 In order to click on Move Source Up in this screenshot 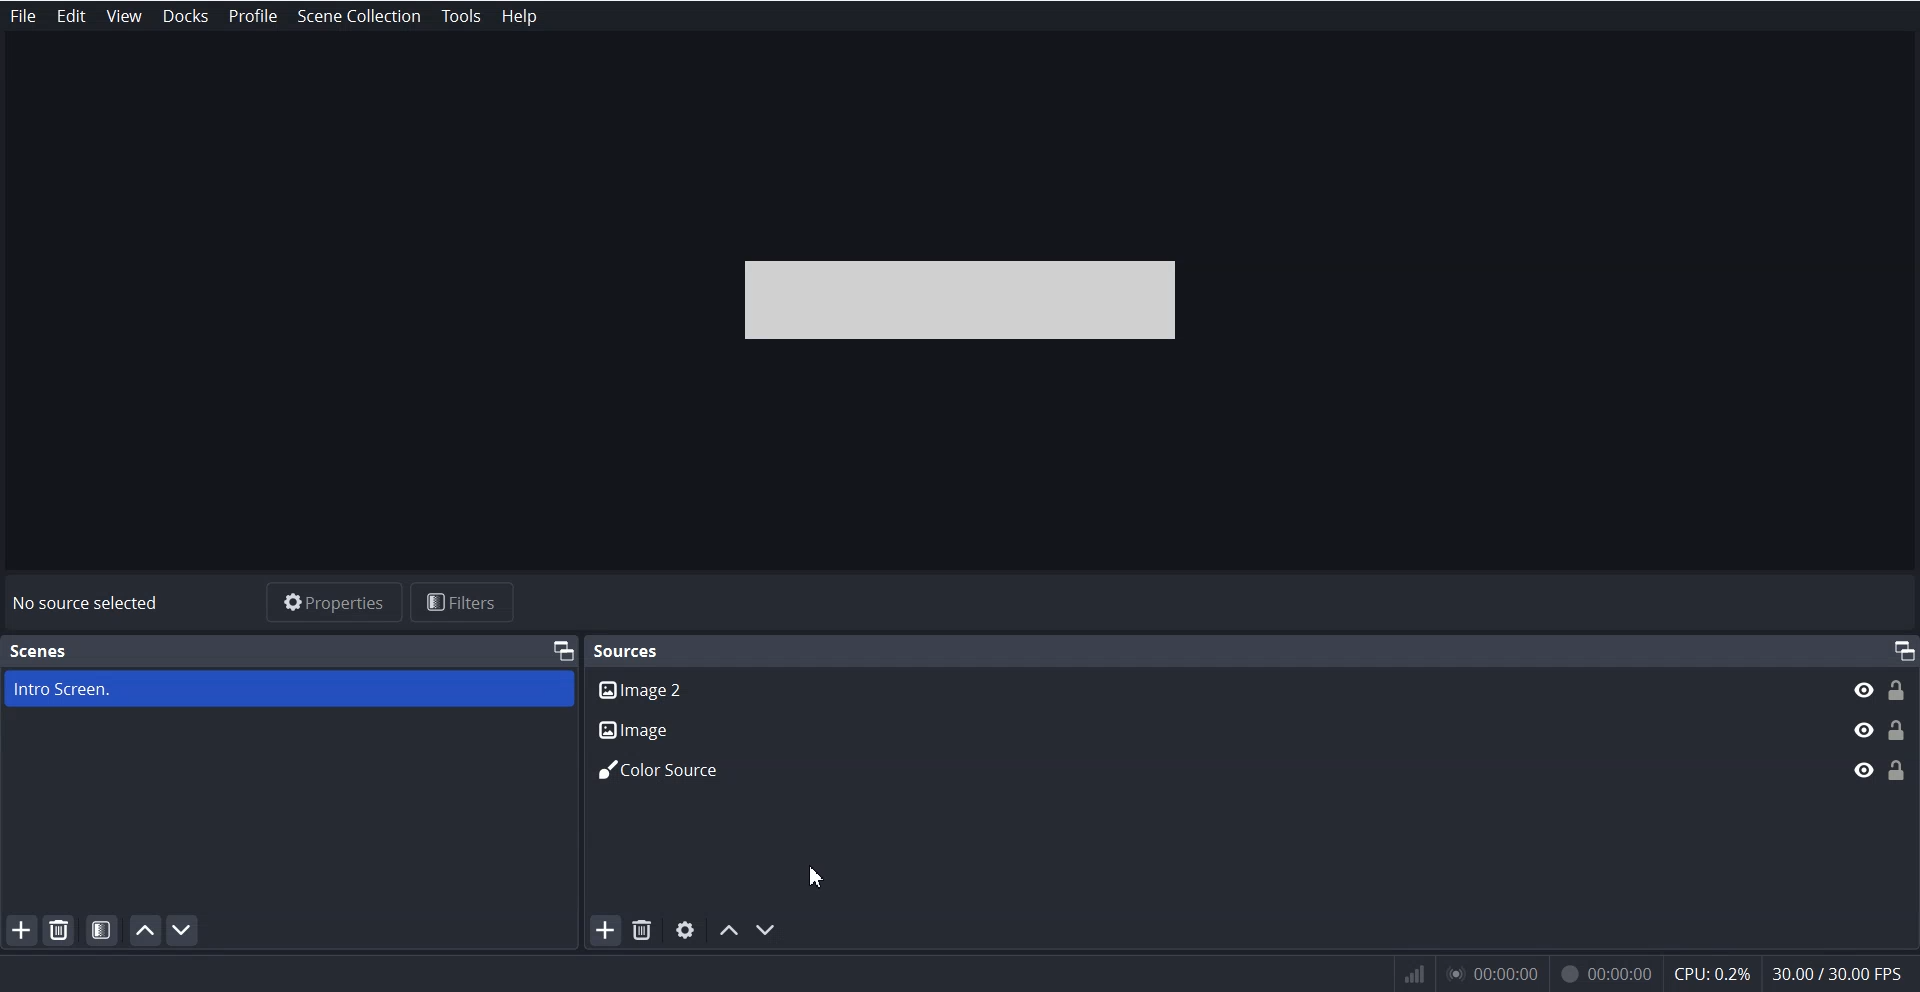, I will do `click(729, 930)`.